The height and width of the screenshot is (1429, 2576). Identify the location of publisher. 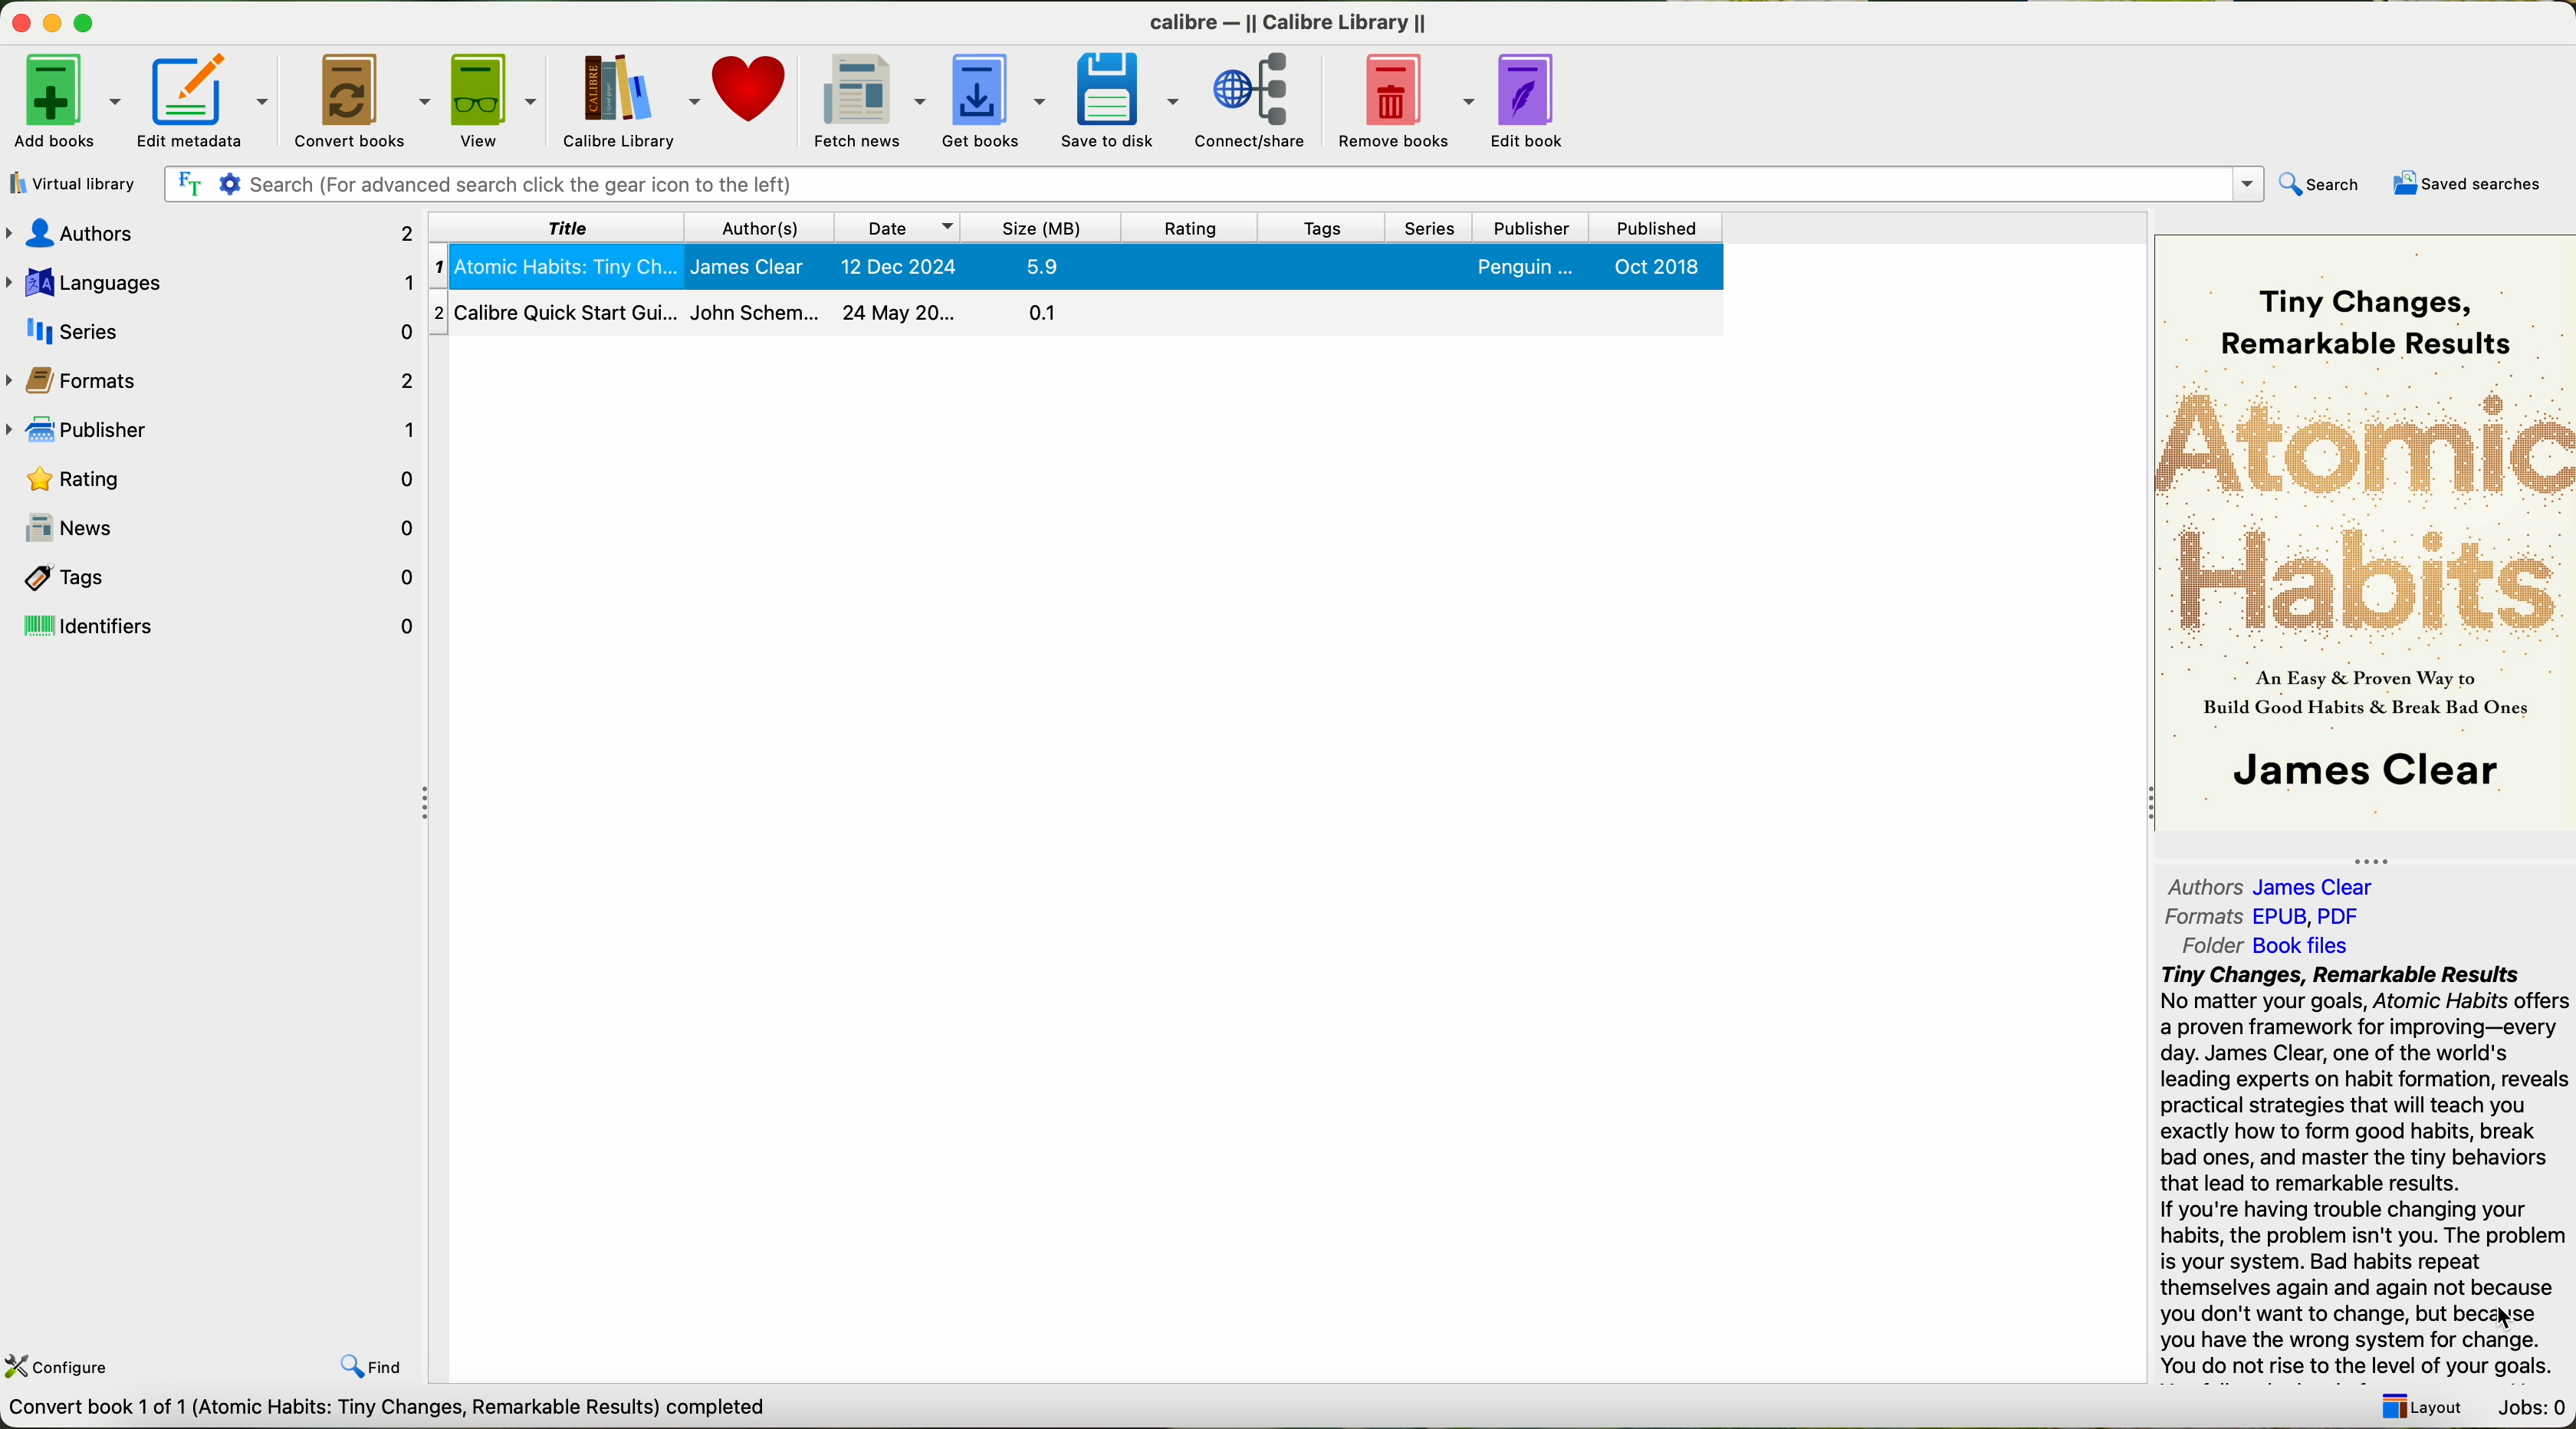
(1528, 229).